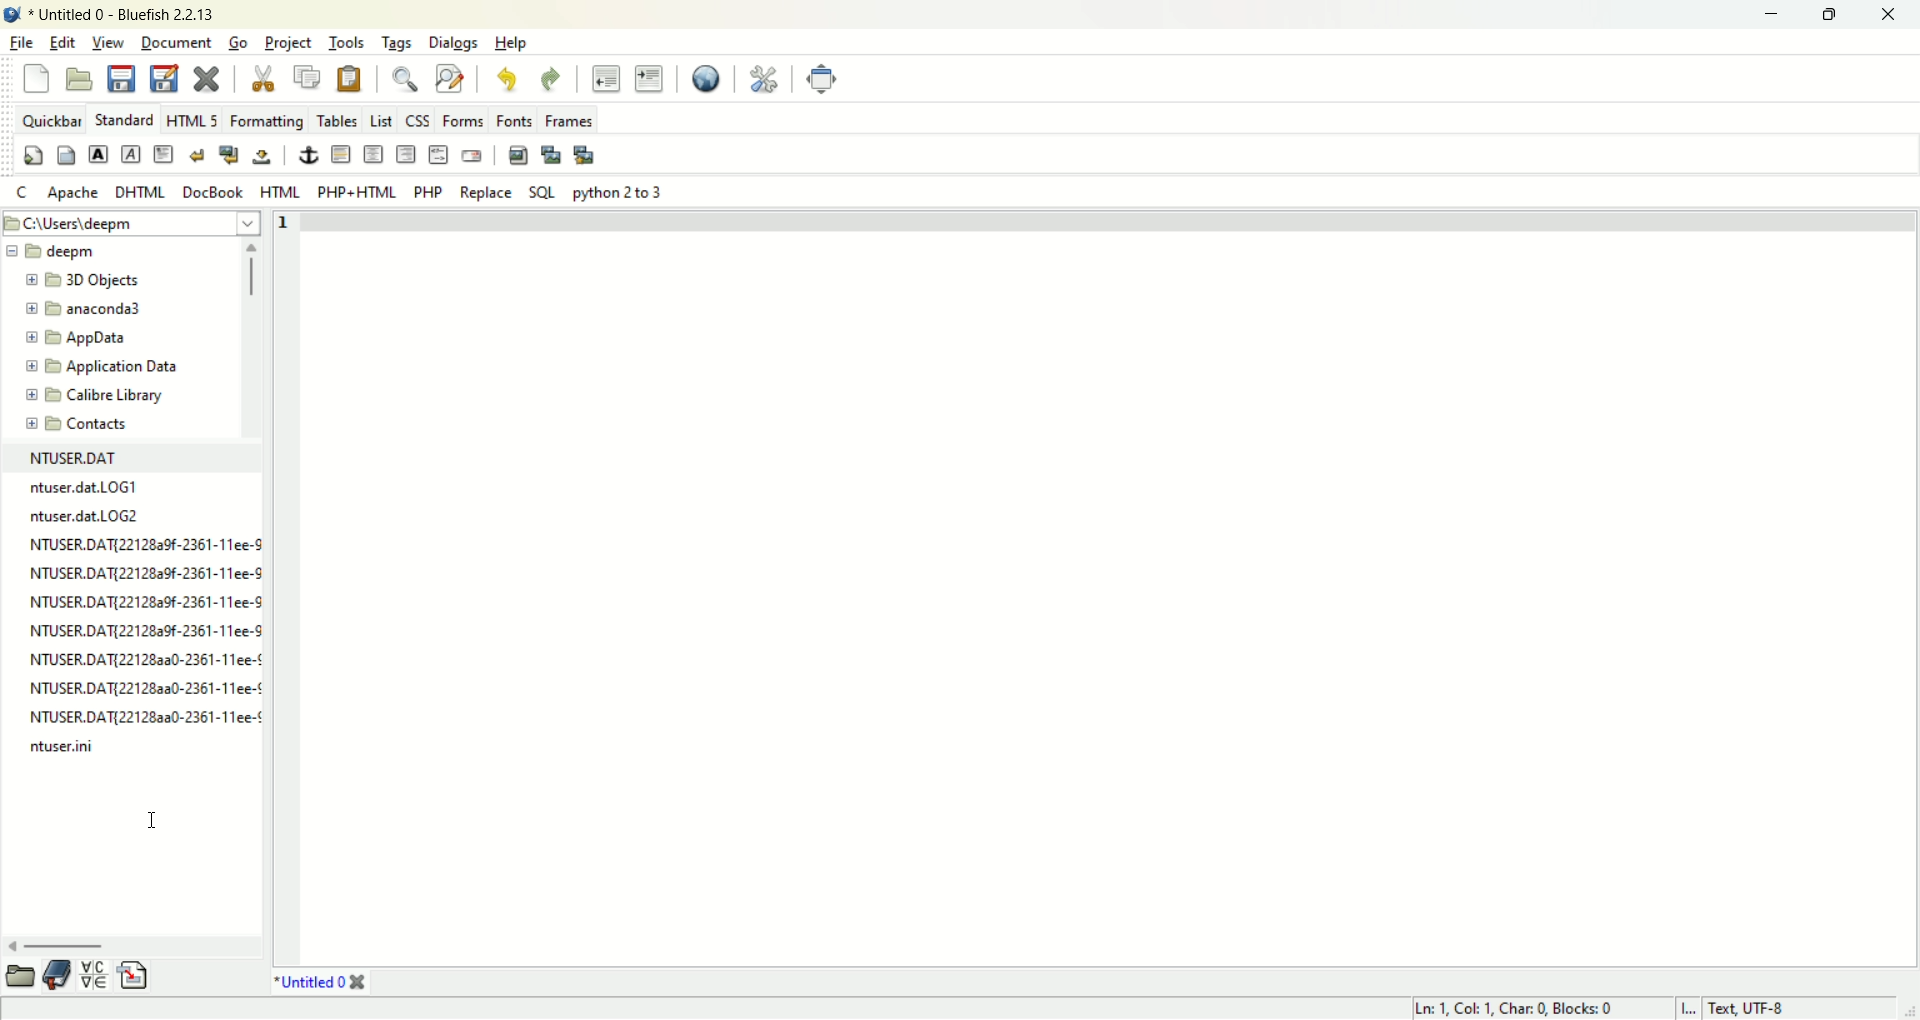 This screenshot has width=1920, height=1020. Describe the element at coordinates (1775, 1009) in the screenshot. I see `character encoding` at that location.